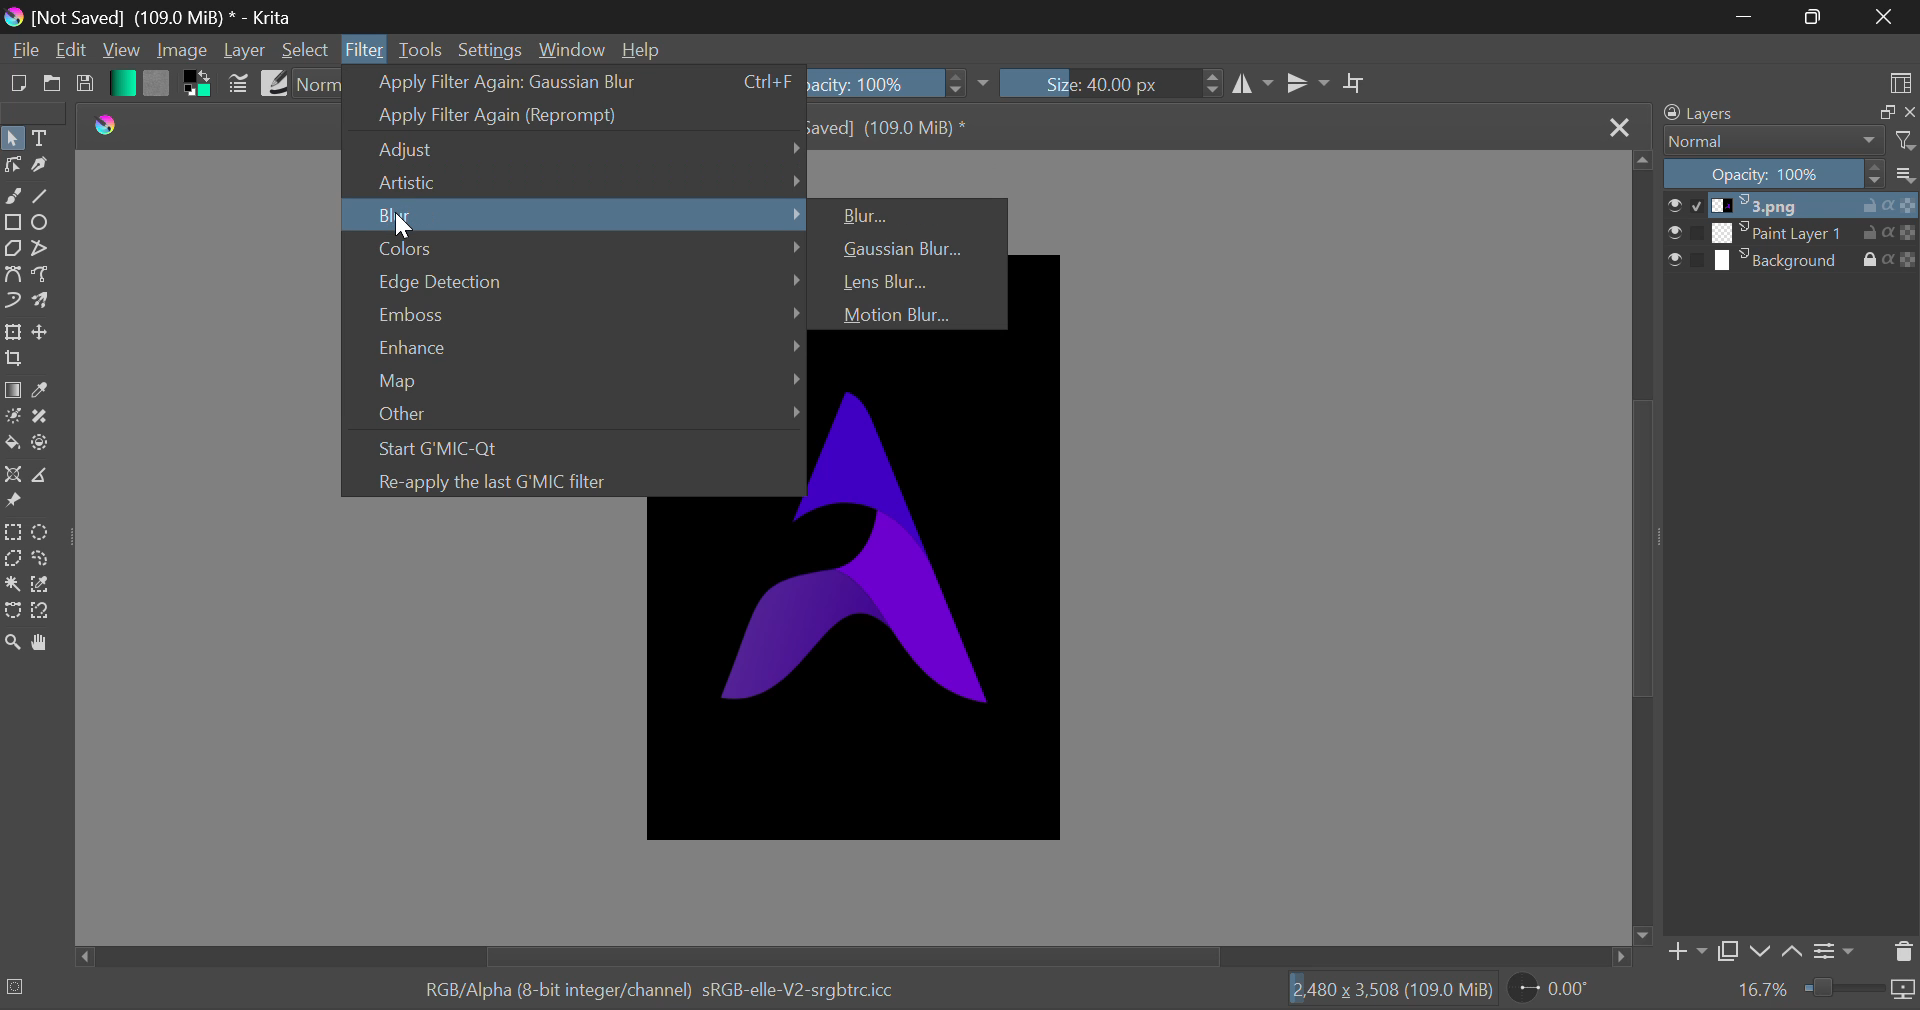 This screenshot has width=1920, height=1010. Describe the element at coordinates (23, 53) in the screenshot. I see `File` at that location.